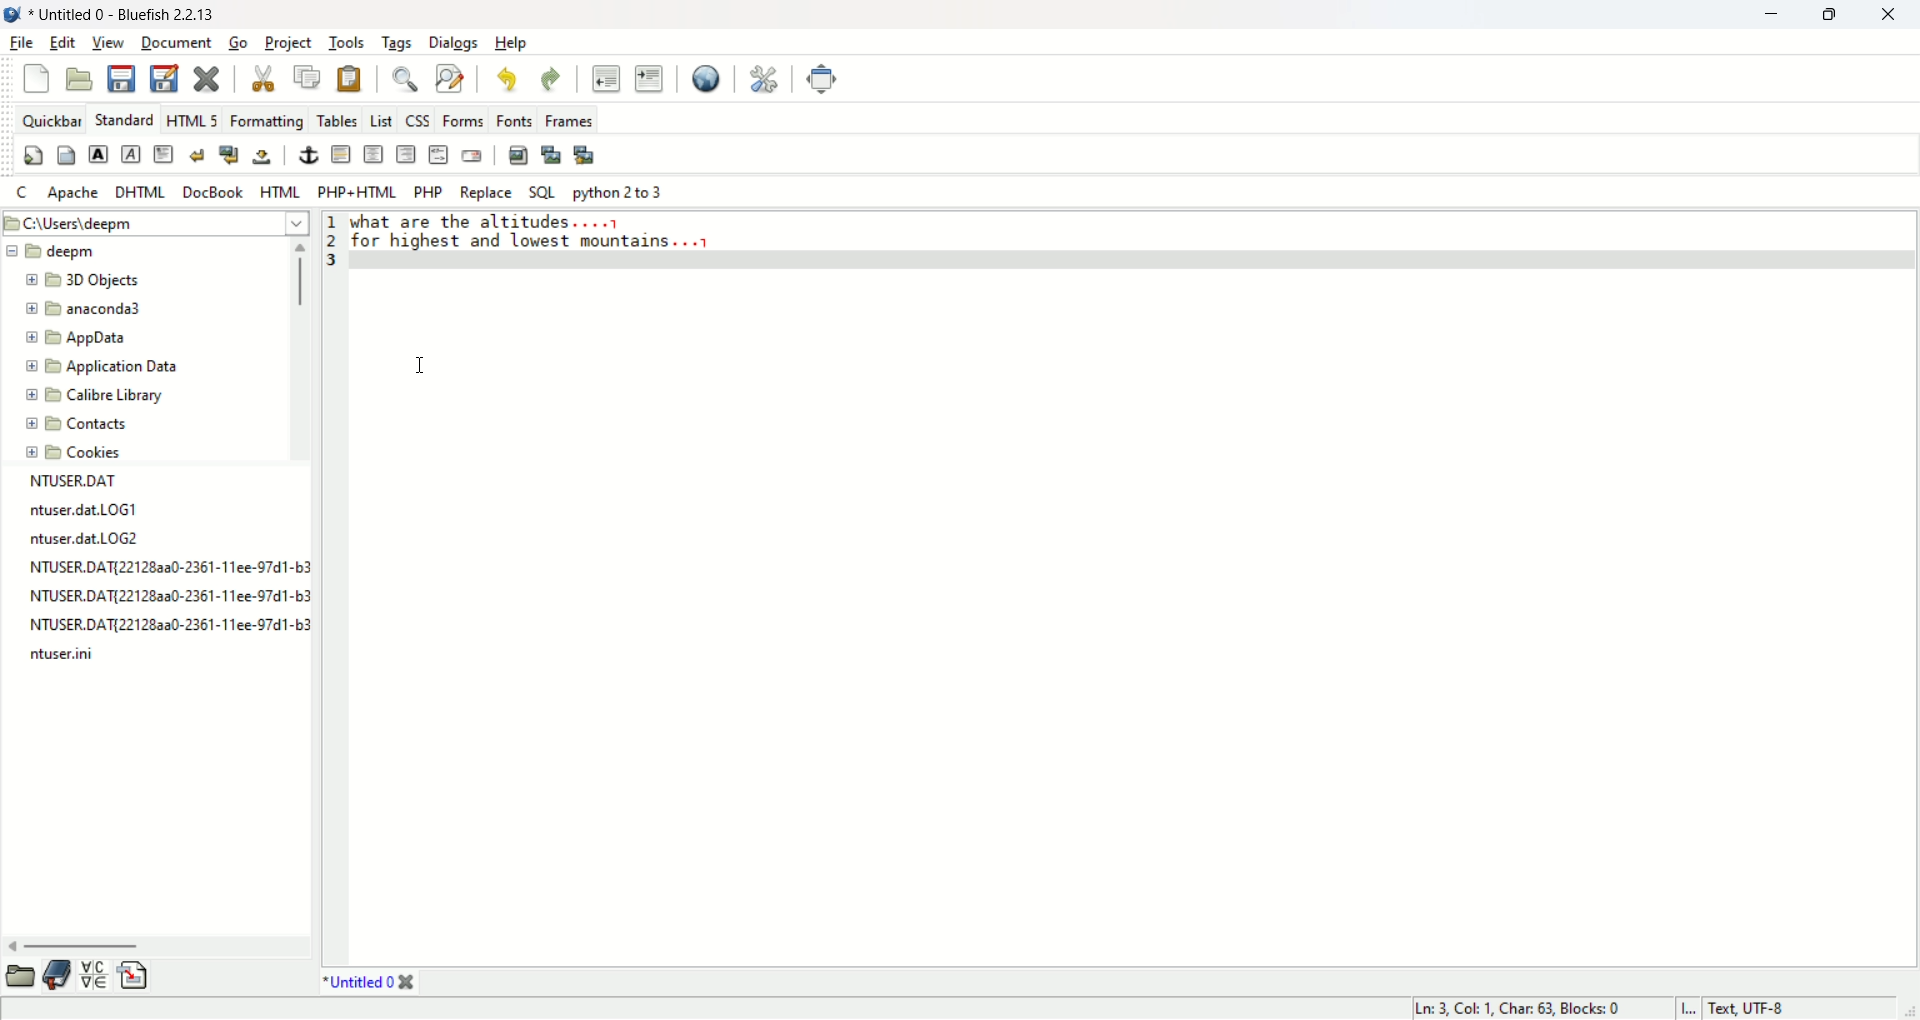 The height and width of the screenshot is (1020, 1920). Describe the element at coordinates (21, 973) in the screenshot. I see `open` at that location.